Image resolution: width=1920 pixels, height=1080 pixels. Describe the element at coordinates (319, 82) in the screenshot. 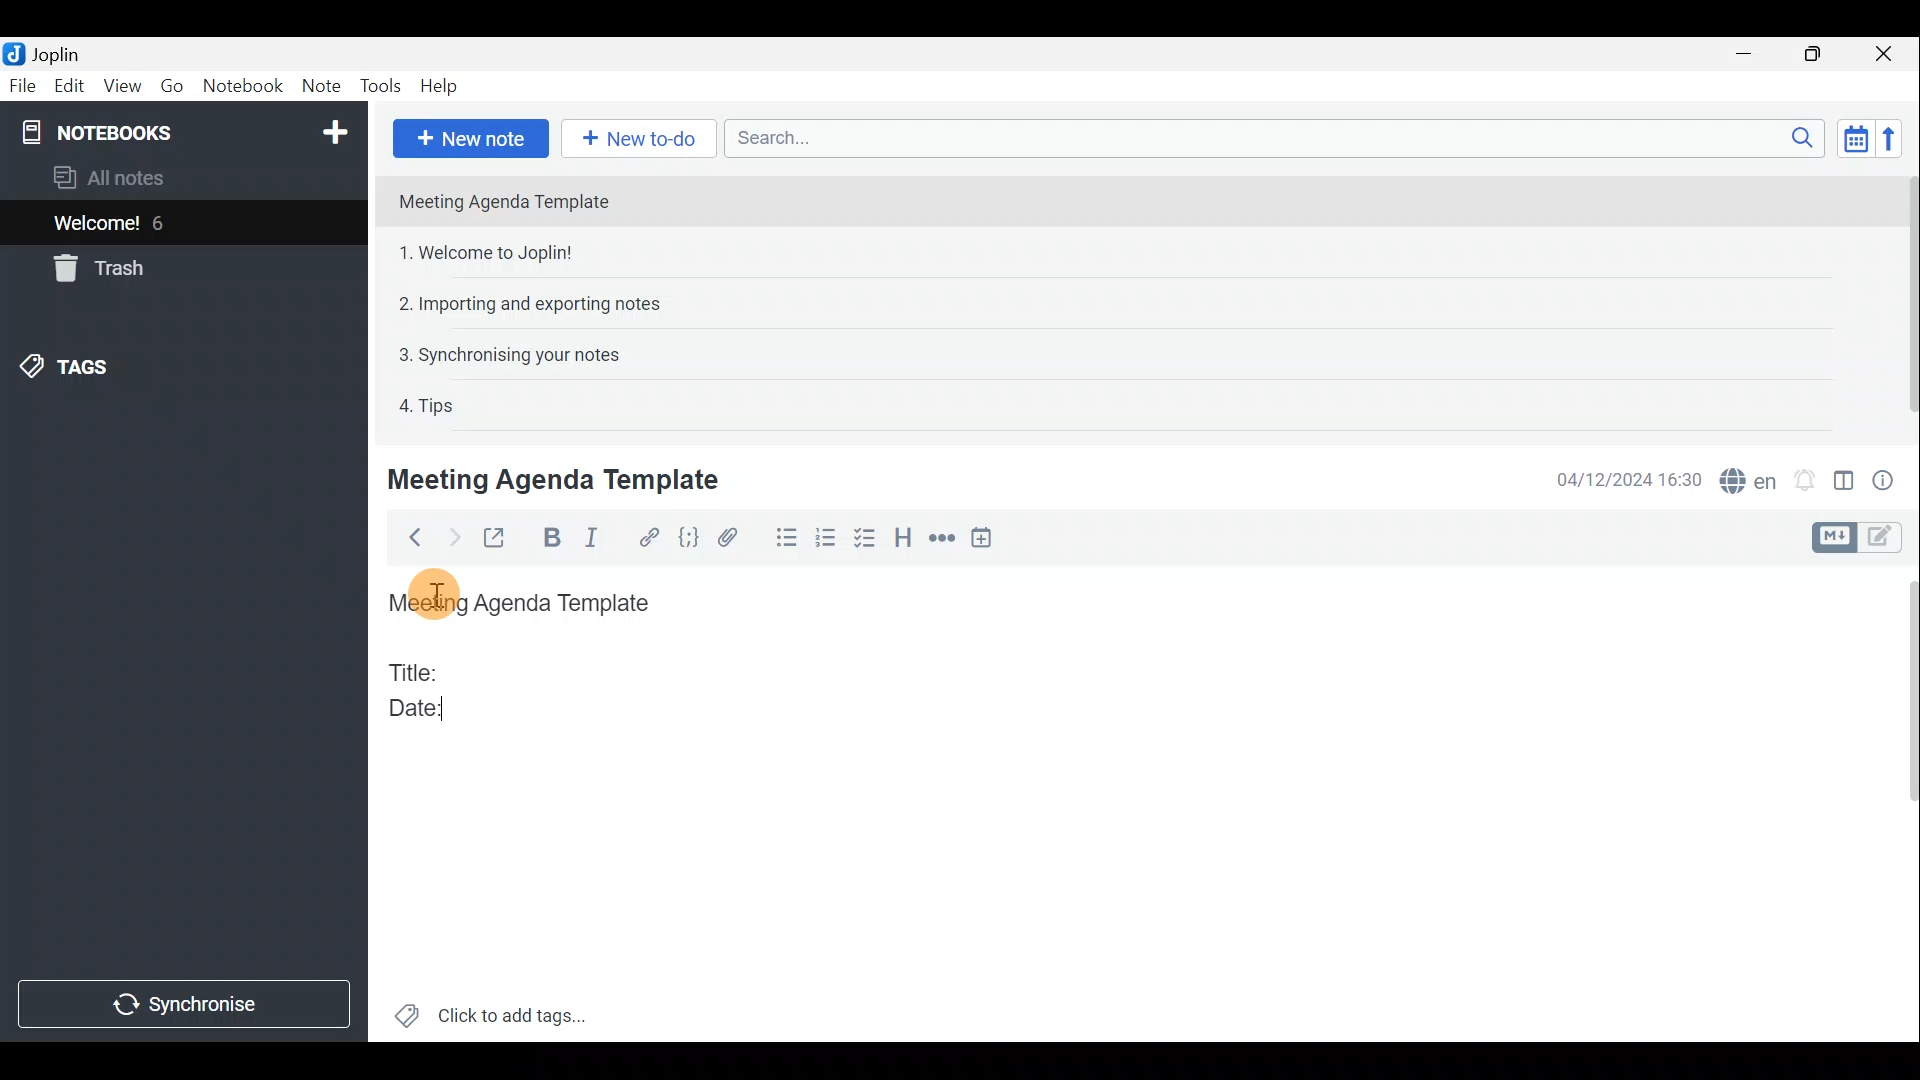

I see `Note` at that location.